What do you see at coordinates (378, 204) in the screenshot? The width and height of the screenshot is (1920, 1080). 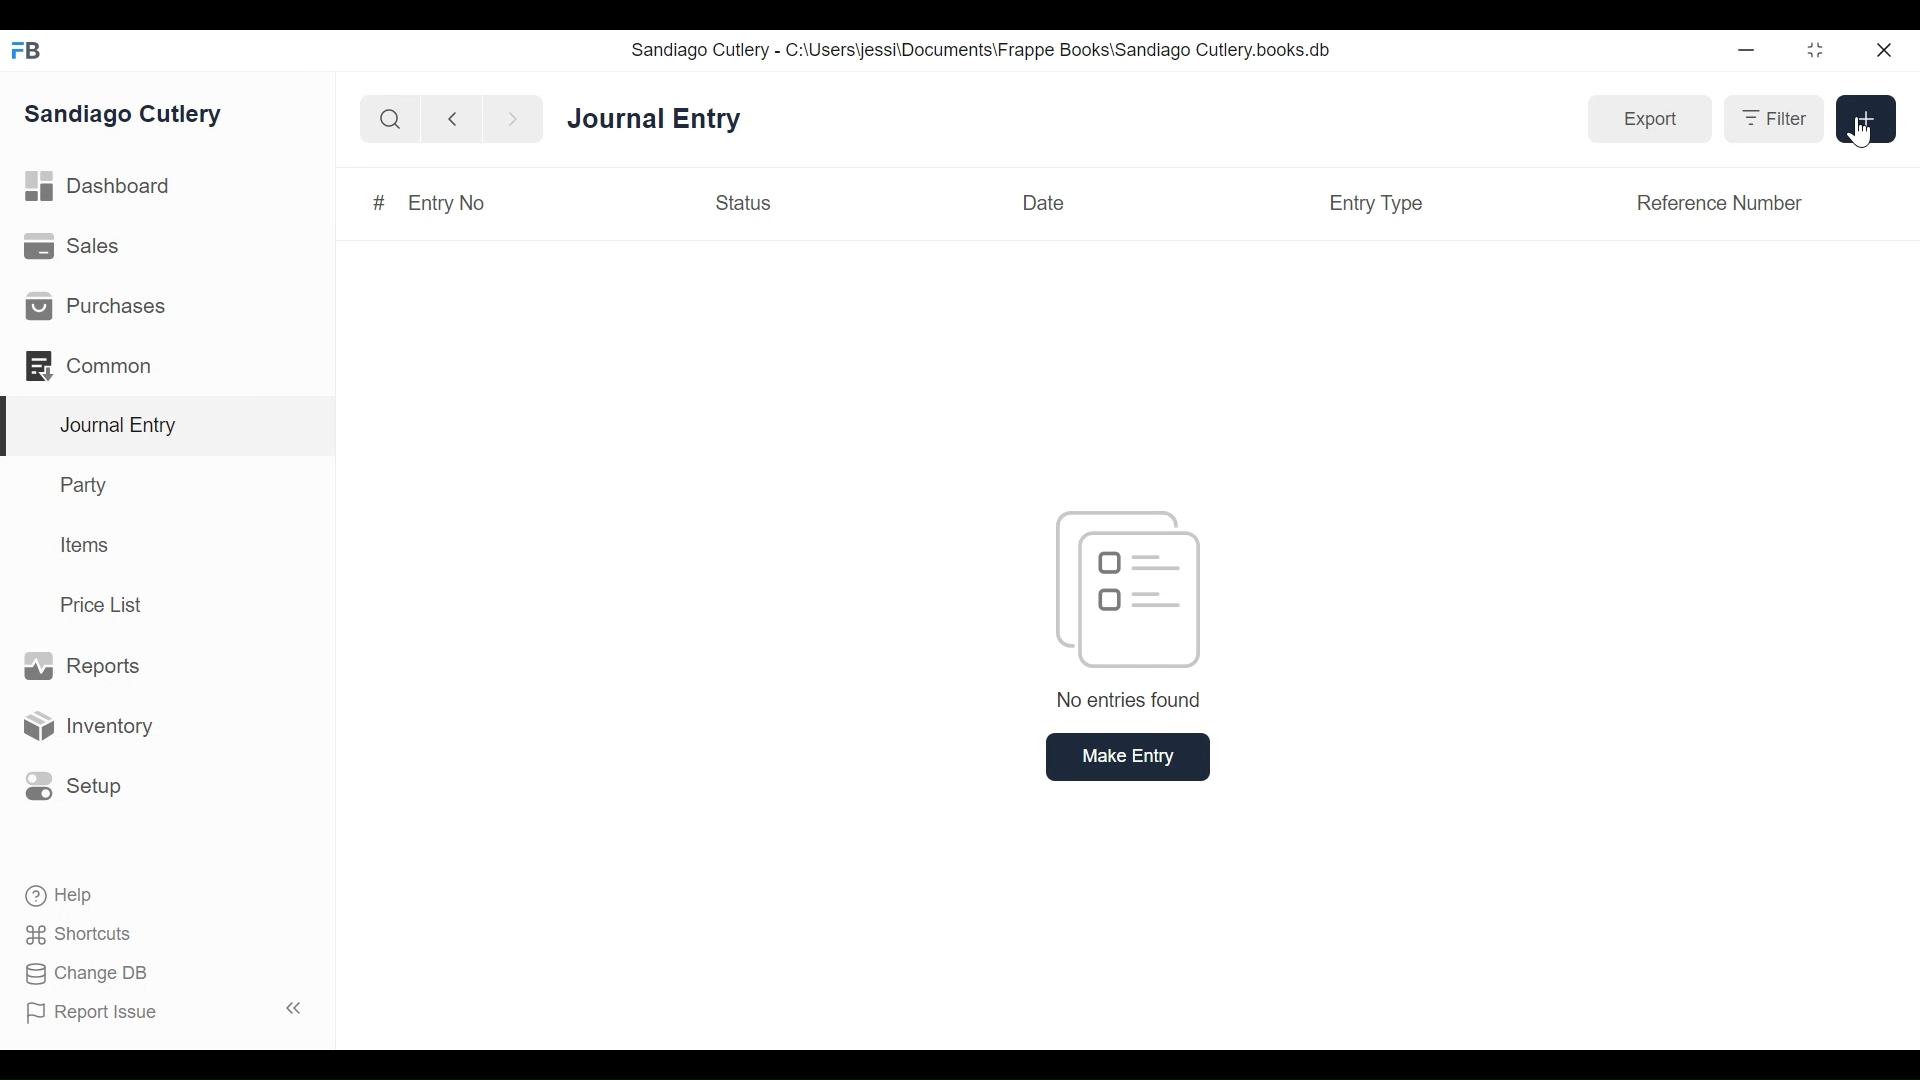 I see `#` at bounding box center [378, 204].